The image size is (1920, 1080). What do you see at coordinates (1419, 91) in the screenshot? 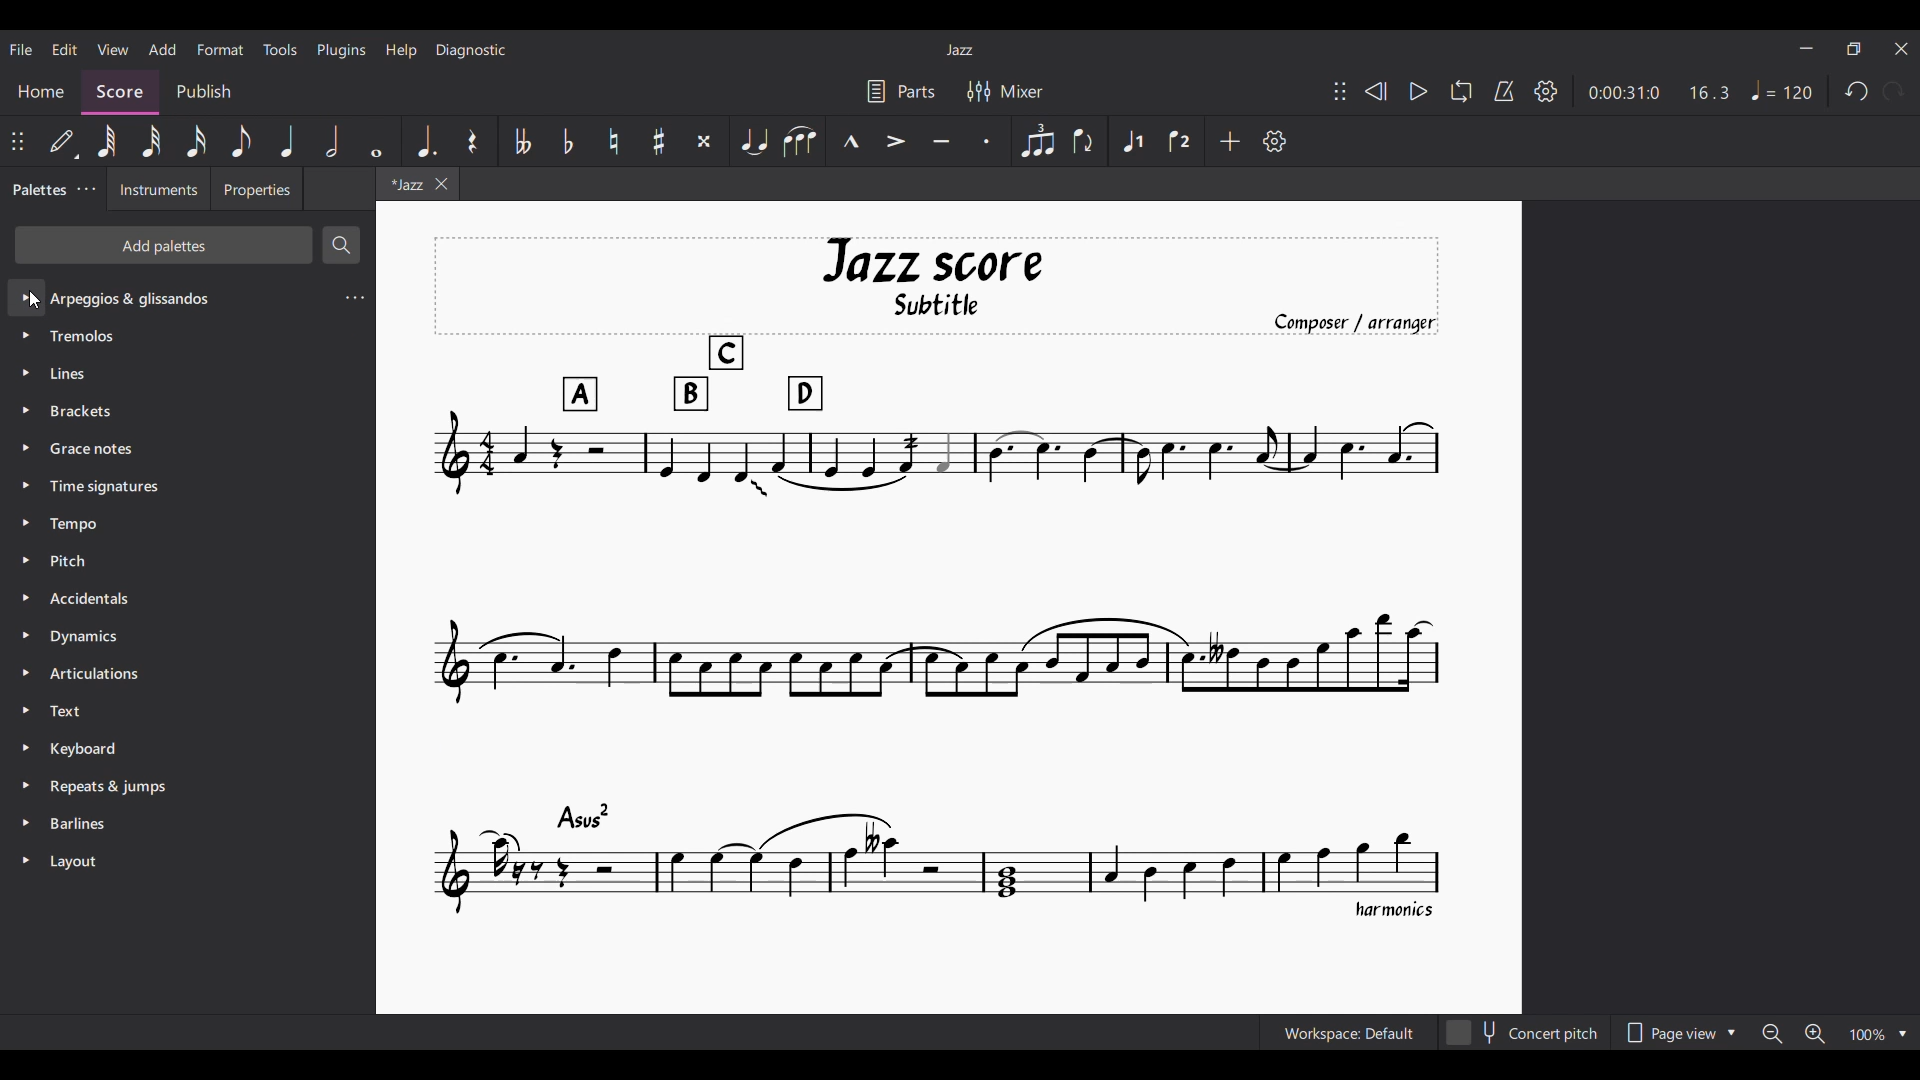
I see `Play` at bounding box center [1419, 91].